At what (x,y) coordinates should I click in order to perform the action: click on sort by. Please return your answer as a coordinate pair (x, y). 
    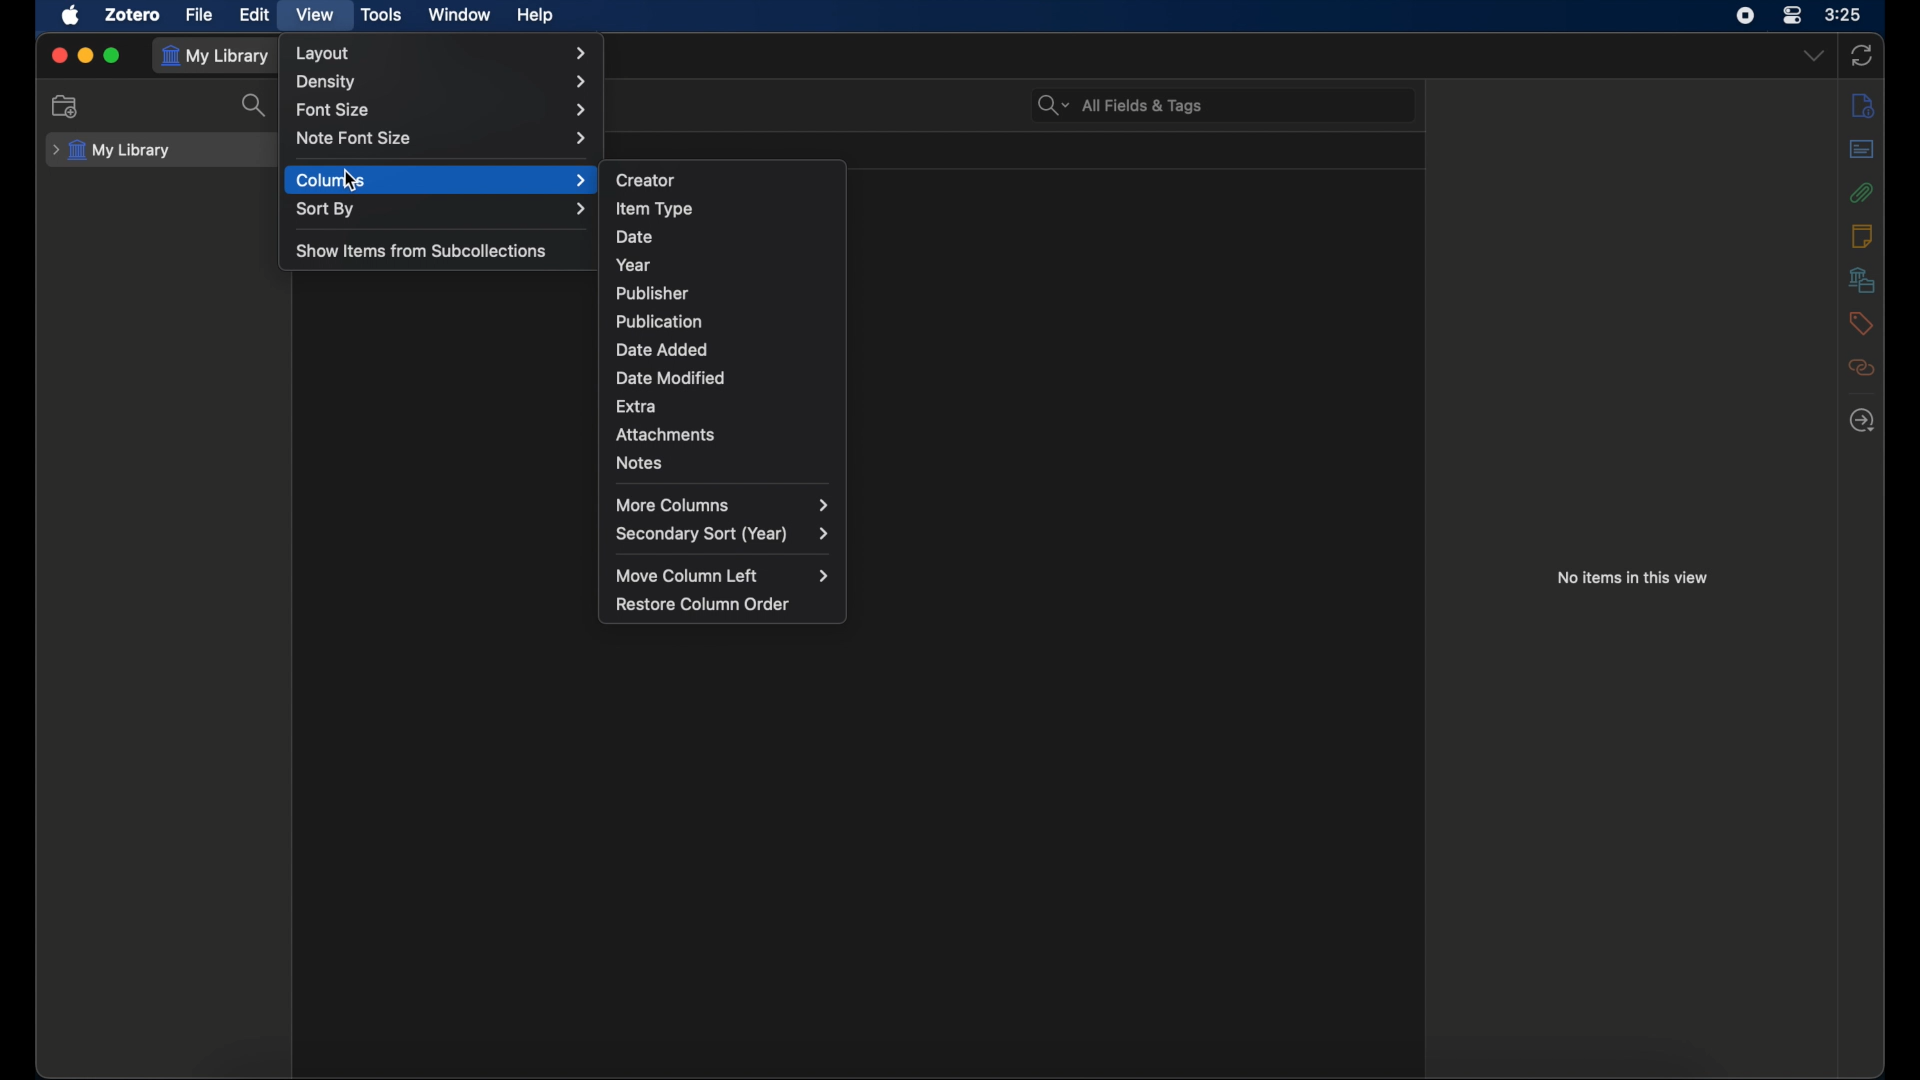
    Looking at the image, I should click on (444, 210).